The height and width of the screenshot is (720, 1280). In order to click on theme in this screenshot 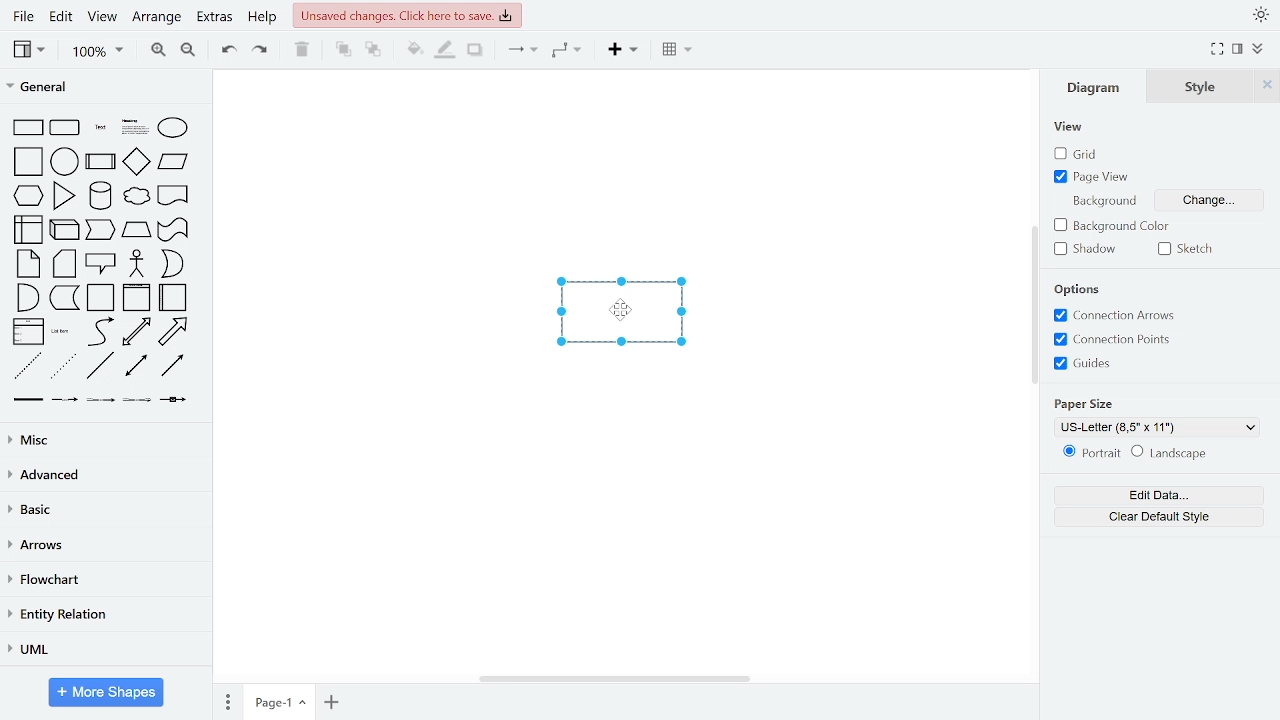, I will do `click(1261, 14)`.